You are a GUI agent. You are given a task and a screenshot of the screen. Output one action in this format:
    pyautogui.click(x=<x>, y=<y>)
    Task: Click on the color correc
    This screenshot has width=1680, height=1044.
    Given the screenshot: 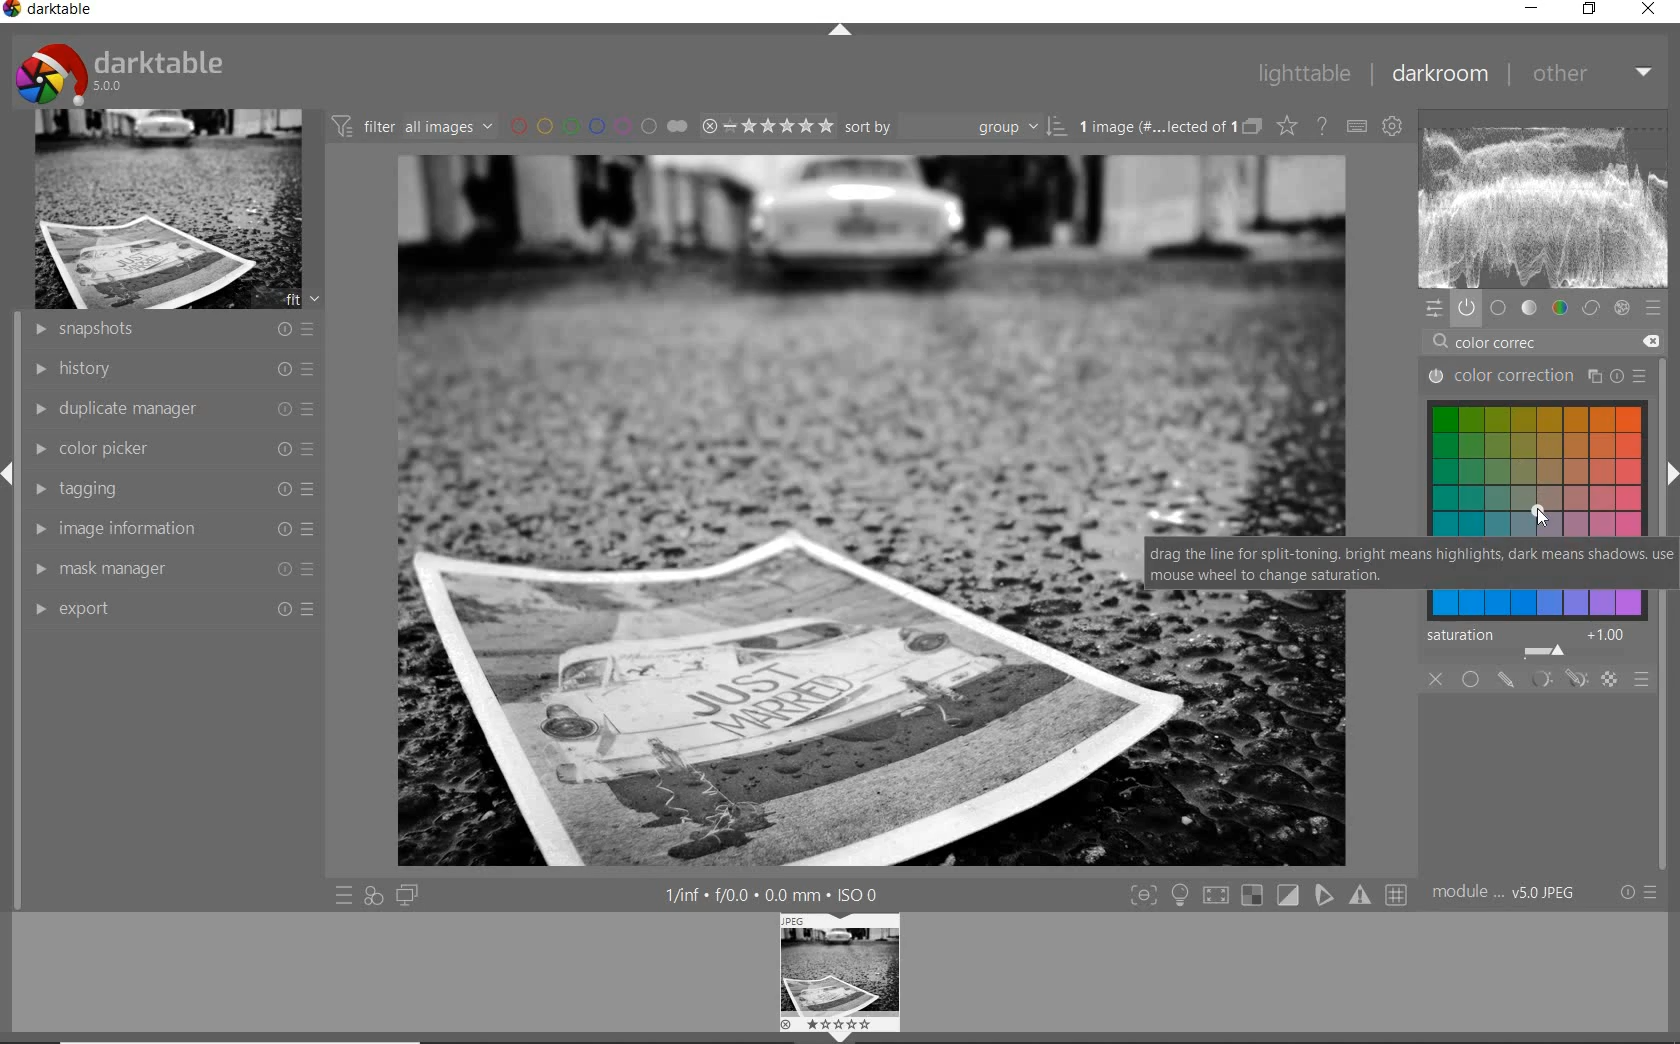 What is the action you would take?
    pyautogui.click(x=1511, y=344)
    